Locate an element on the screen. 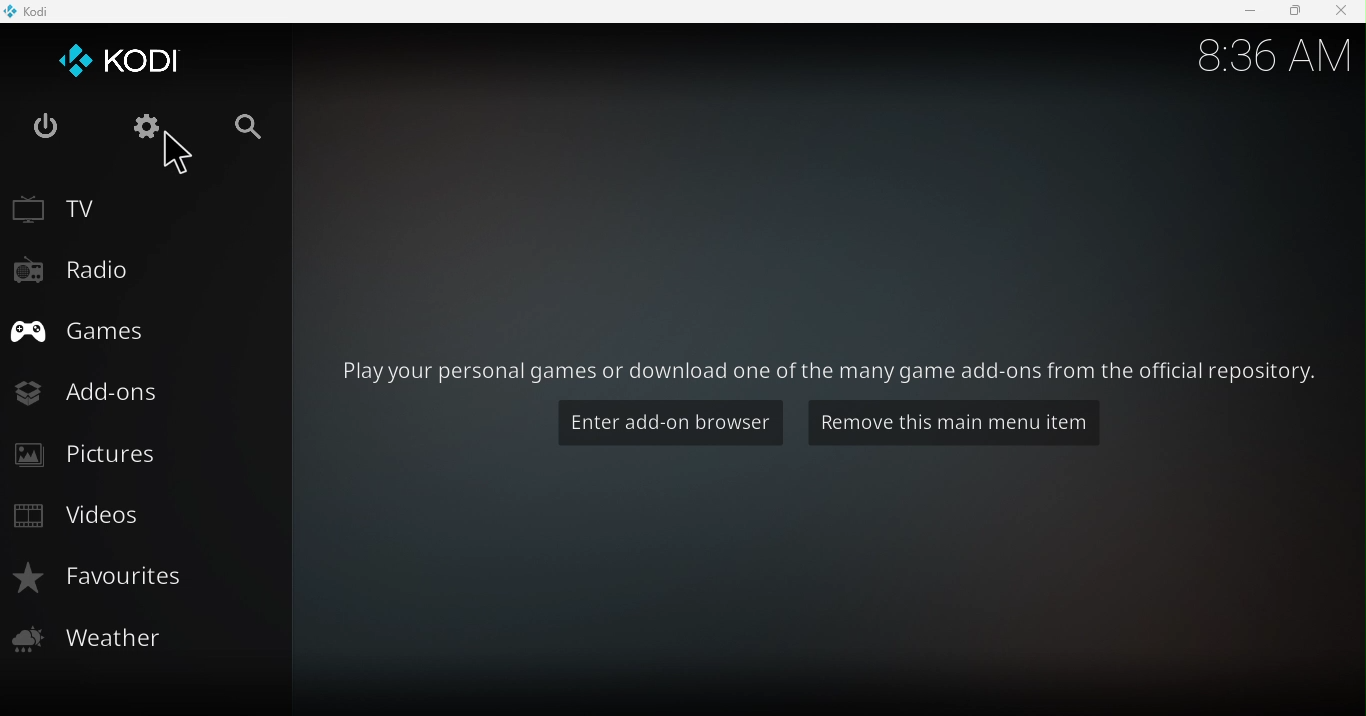  Add-ons is located at coordinates (142, 391).